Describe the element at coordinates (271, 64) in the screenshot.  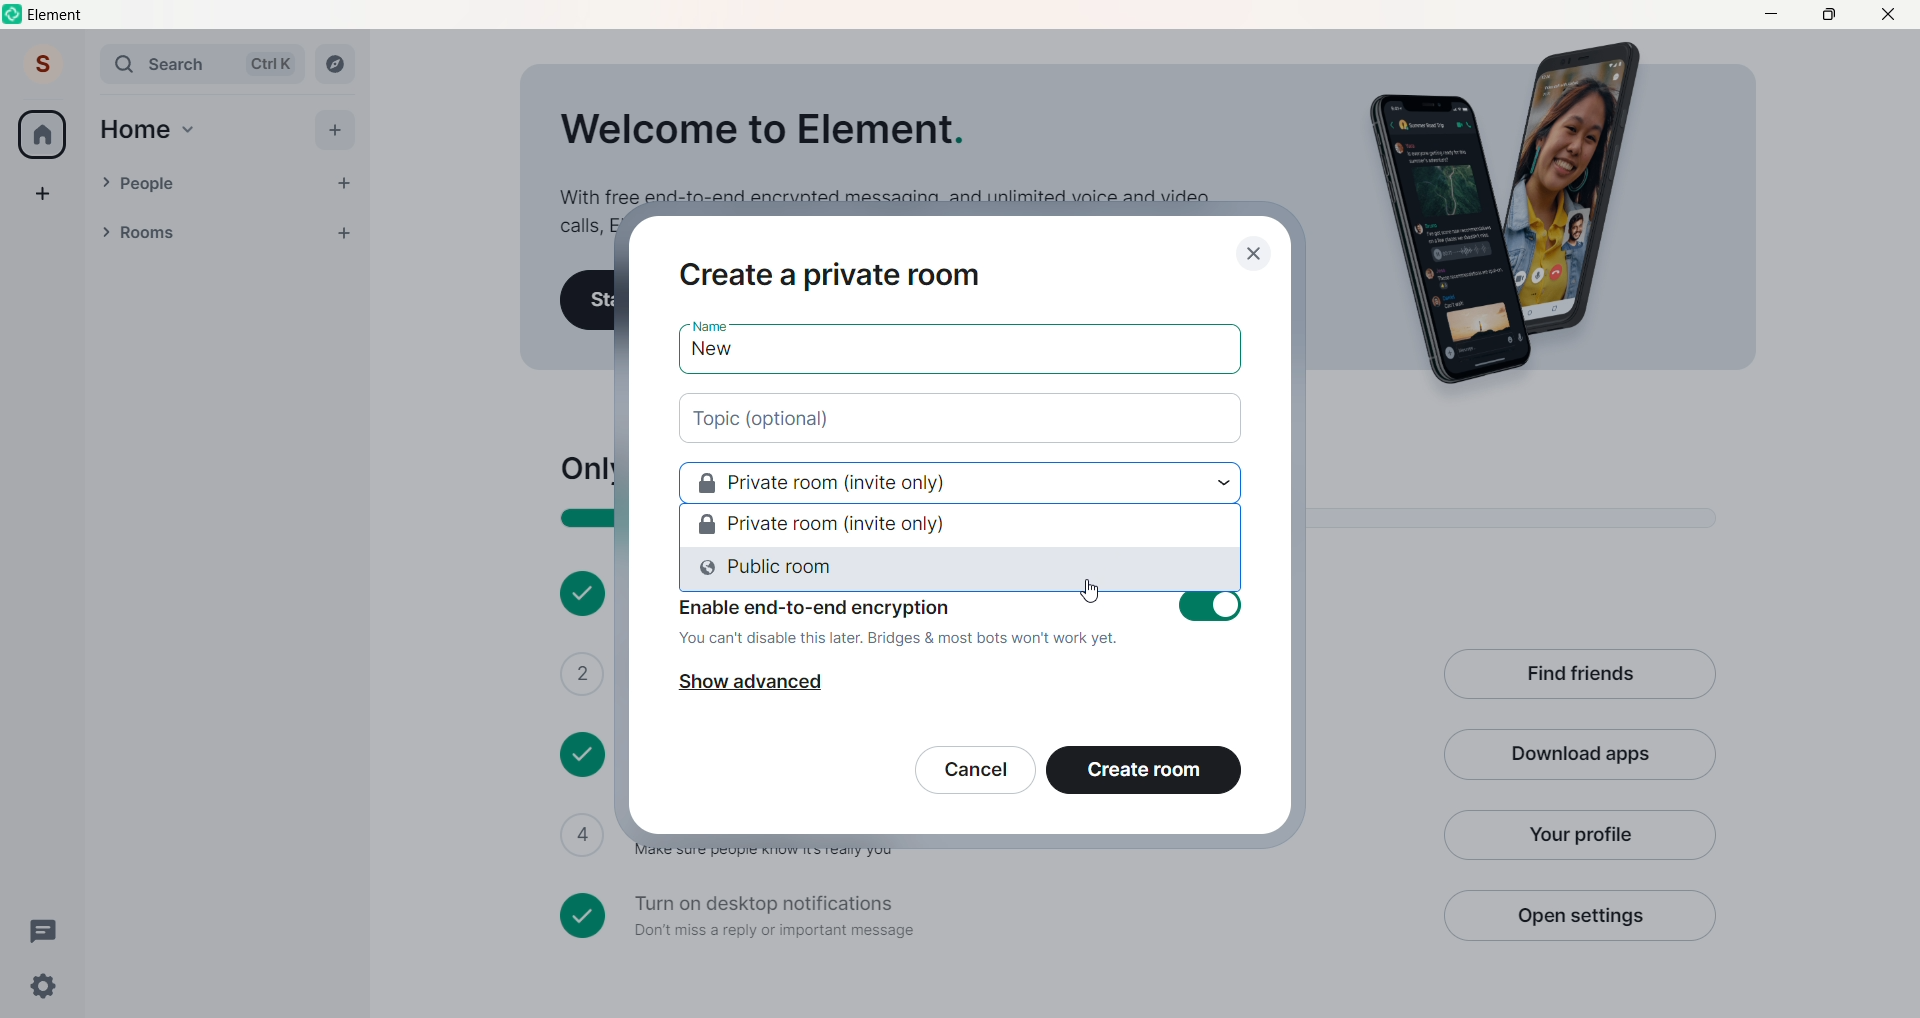
I see `Ctrl K` at that location.